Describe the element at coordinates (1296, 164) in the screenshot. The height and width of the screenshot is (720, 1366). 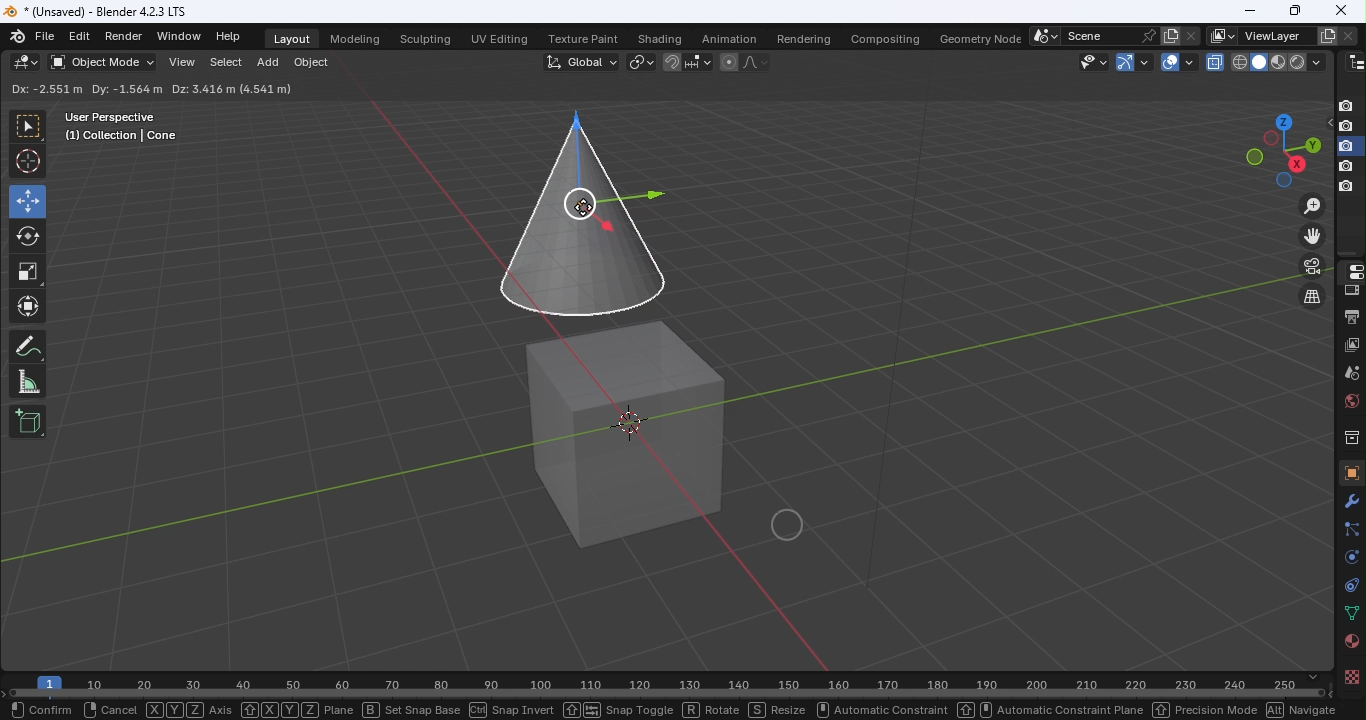
I see `Rotate the view` at that location.